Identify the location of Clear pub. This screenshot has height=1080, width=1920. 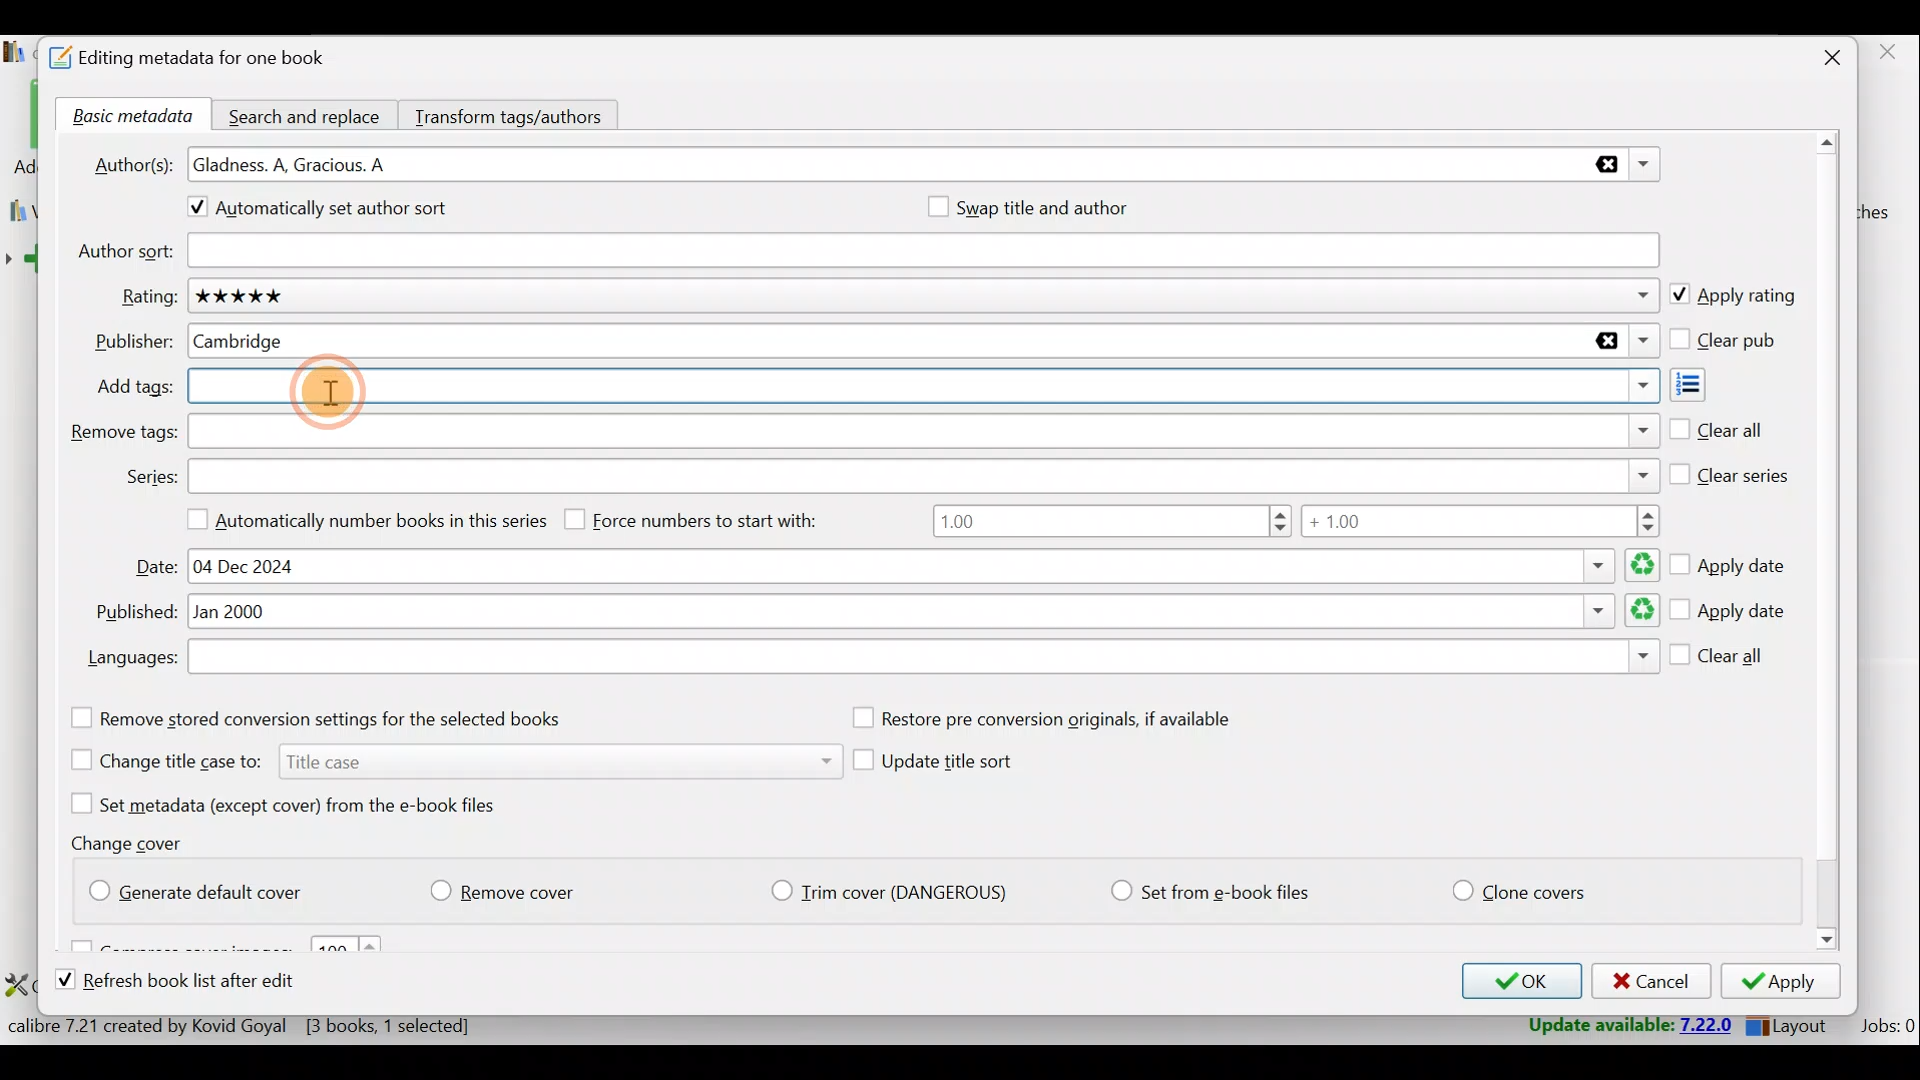
(1727, 341).